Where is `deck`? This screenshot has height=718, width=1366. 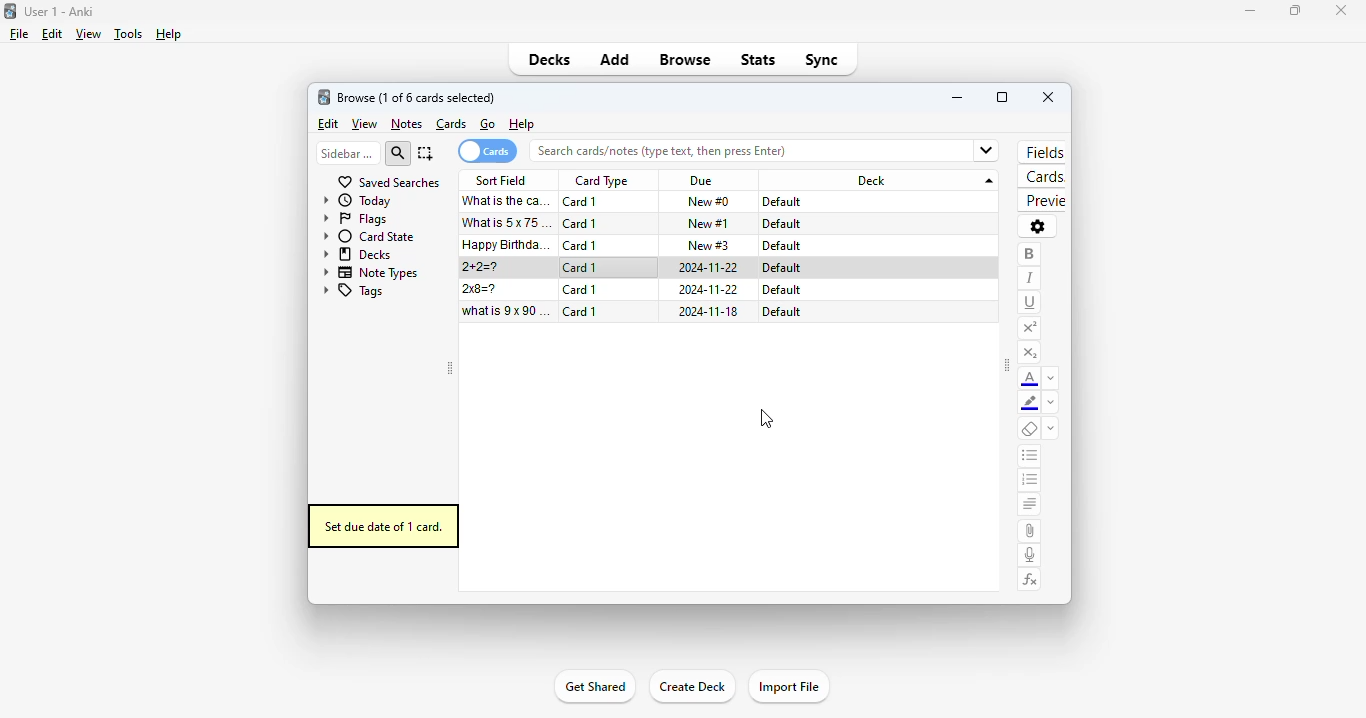
deck is located at coordinates (882, 180).